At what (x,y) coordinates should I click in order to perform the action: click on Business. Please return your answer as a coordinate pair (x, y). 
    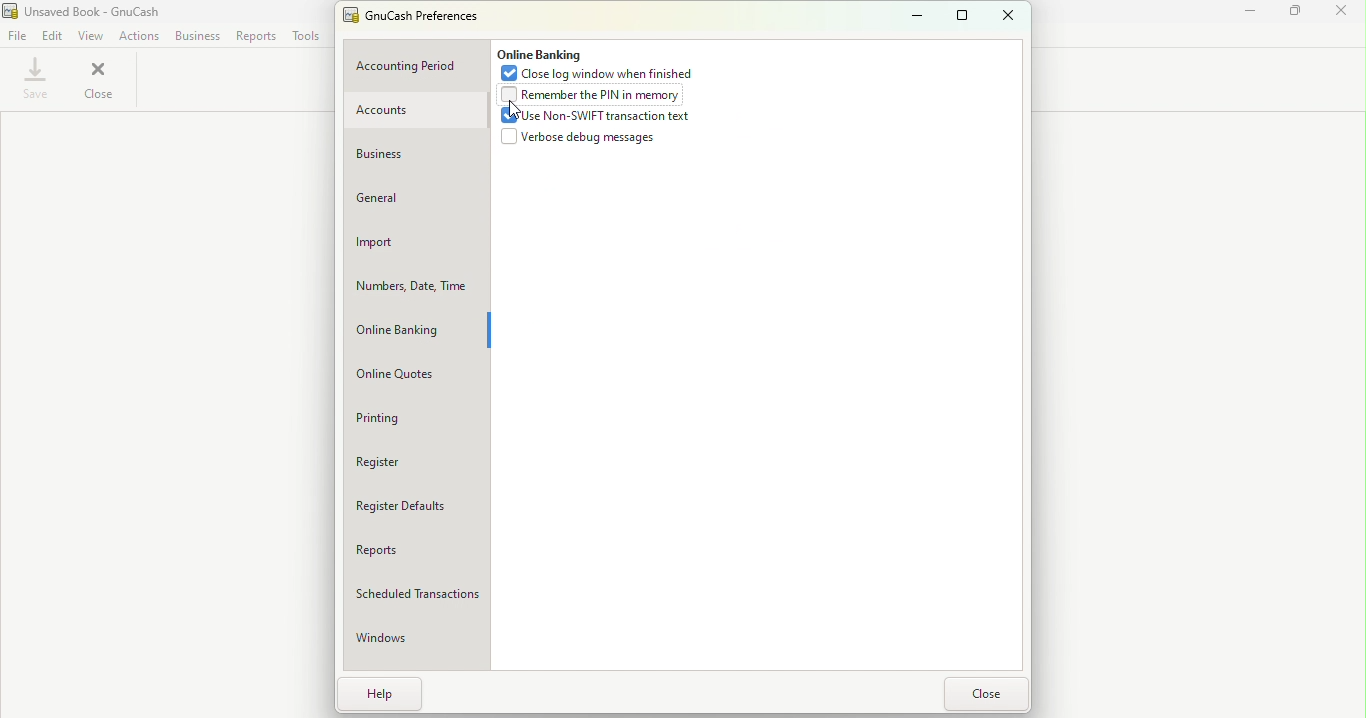
    Looking at the image, I should click on (402, 154).